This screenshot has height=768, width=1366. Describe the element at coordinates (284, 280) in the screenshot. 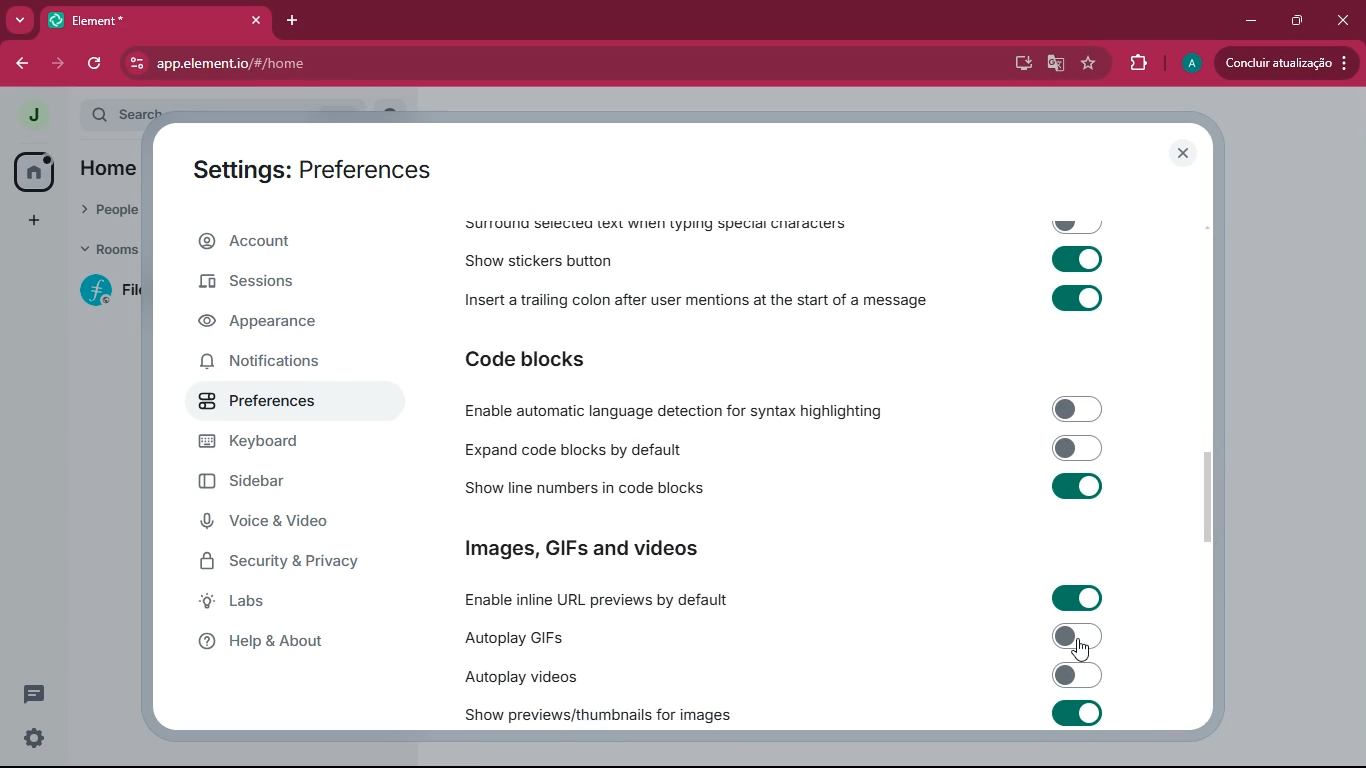

I see `sessions` at that location.